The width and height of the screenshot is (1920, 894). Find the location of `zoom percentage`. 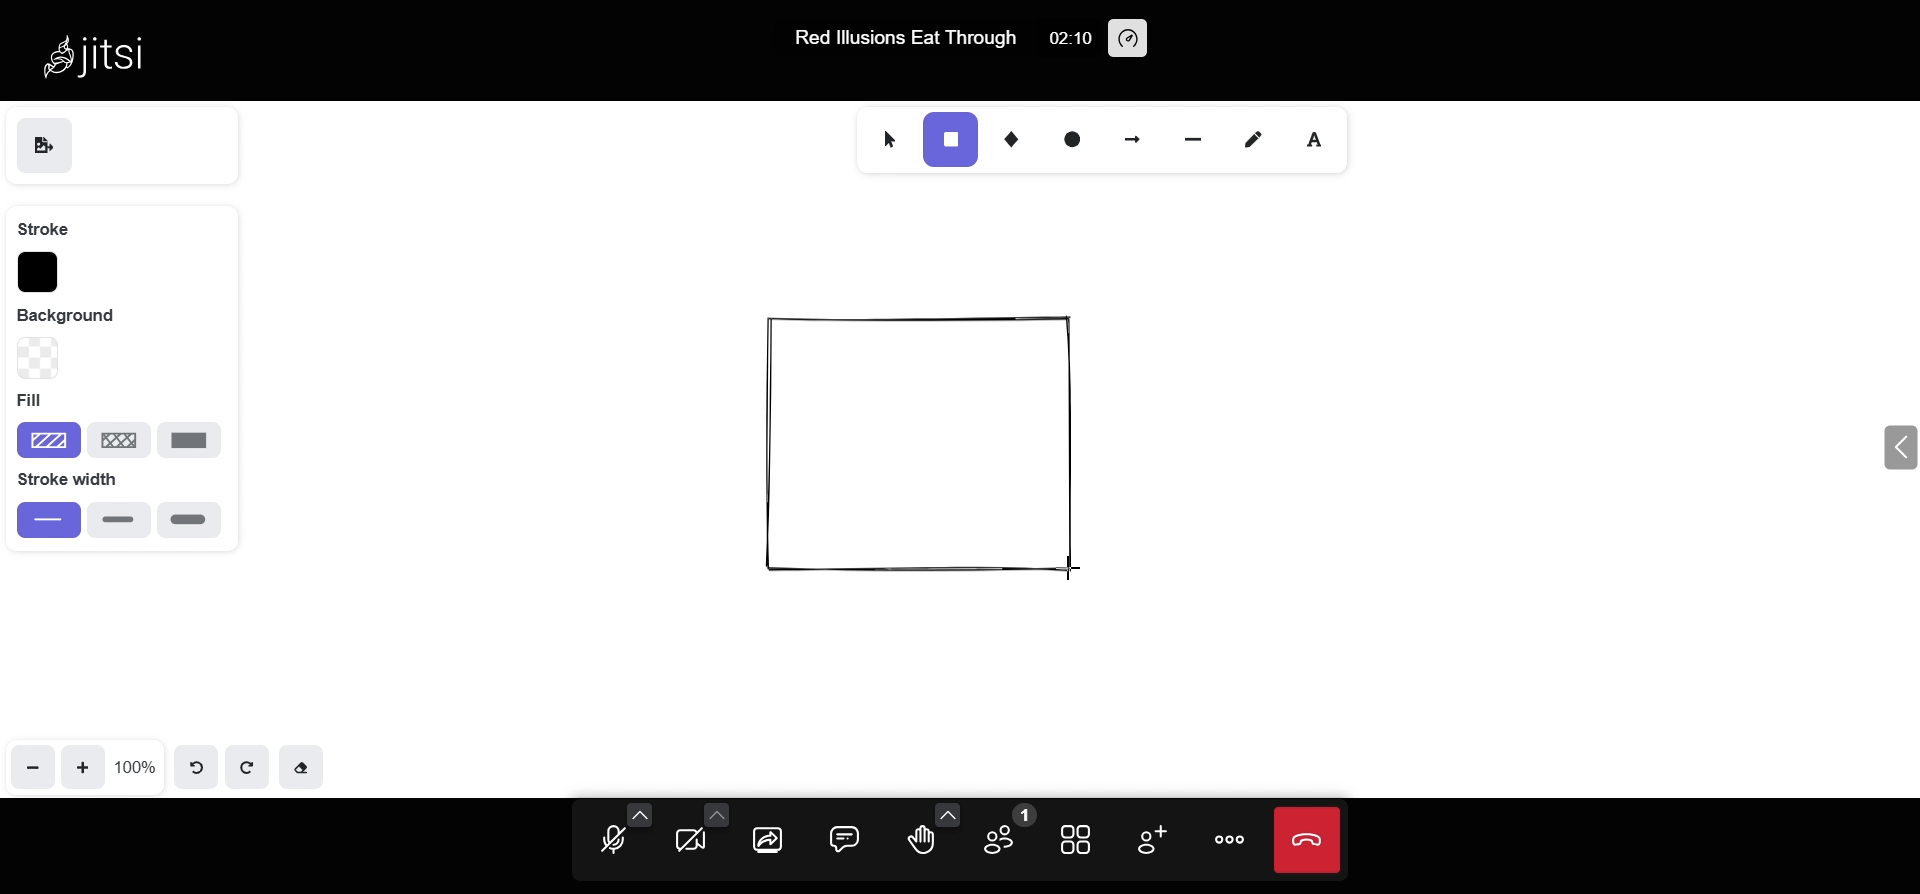

zoom percentage is located at coordinates (137, 764).